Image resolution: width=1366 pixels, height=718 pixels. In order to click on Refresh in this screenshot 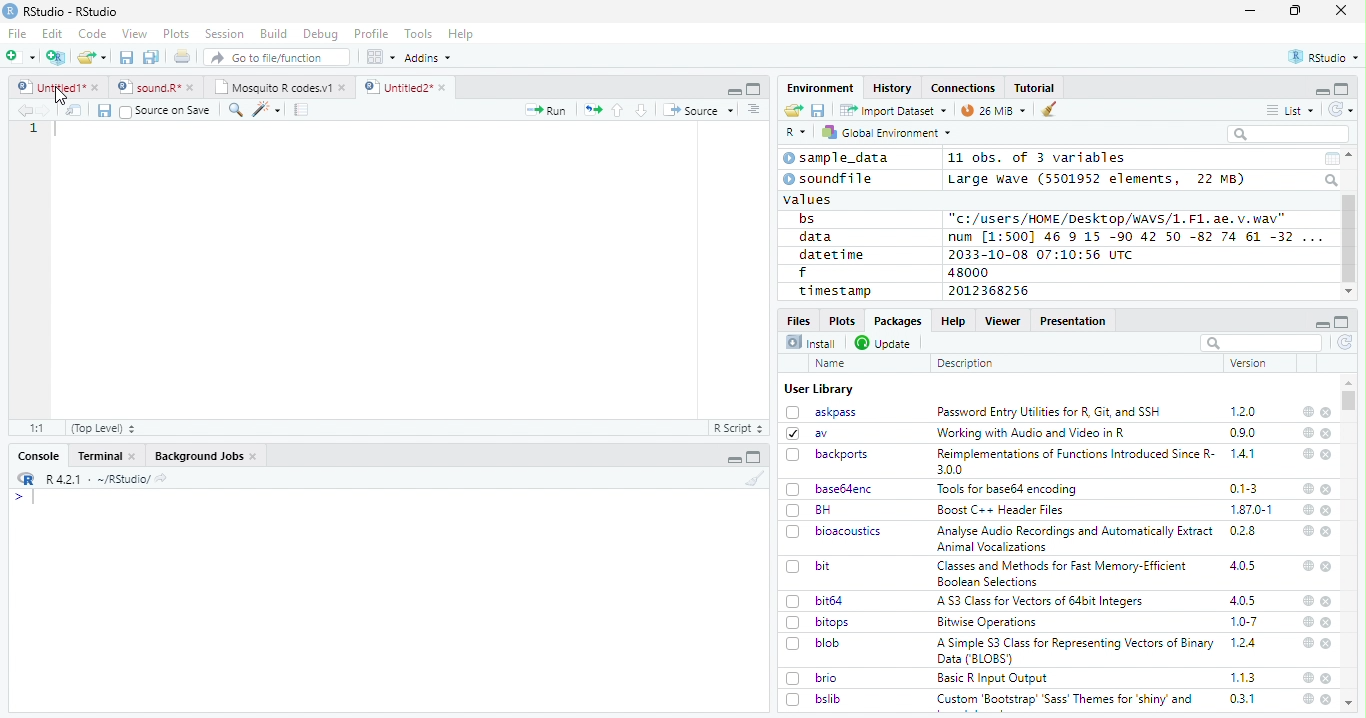, I will do `click(1346, 342)`.